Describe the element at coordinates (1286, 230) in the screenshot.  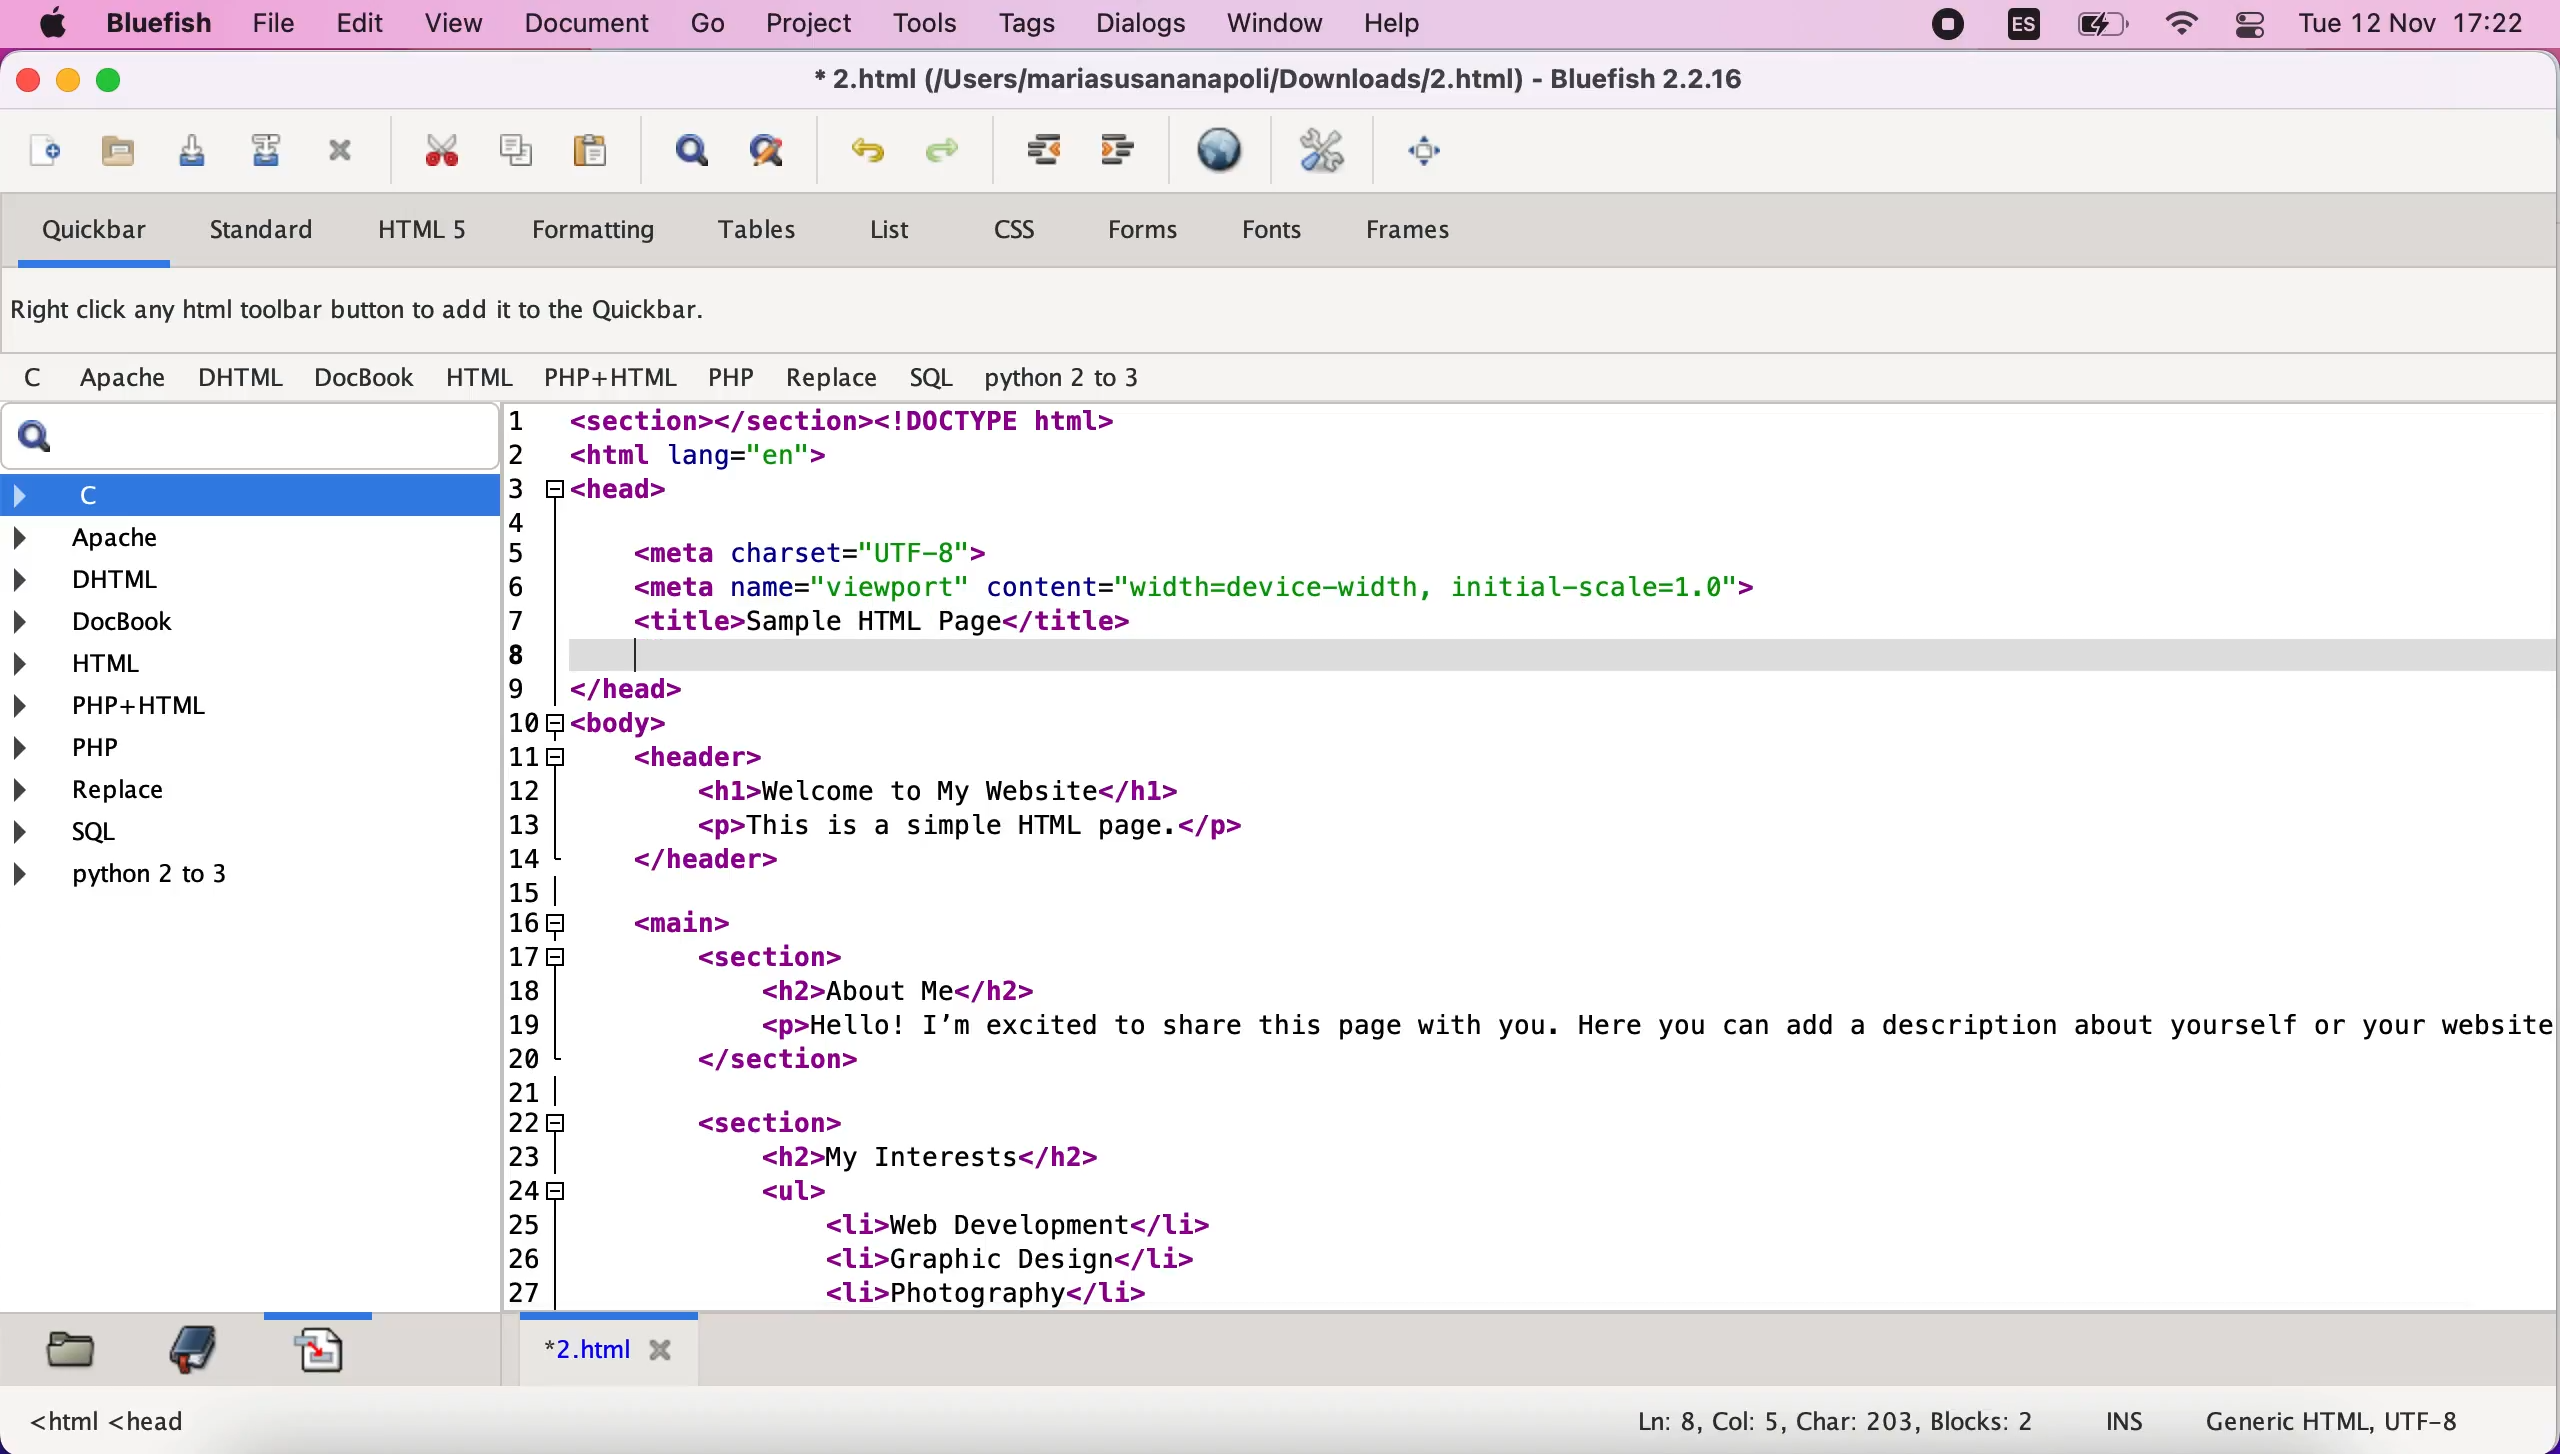
I see `fonts` at that location.